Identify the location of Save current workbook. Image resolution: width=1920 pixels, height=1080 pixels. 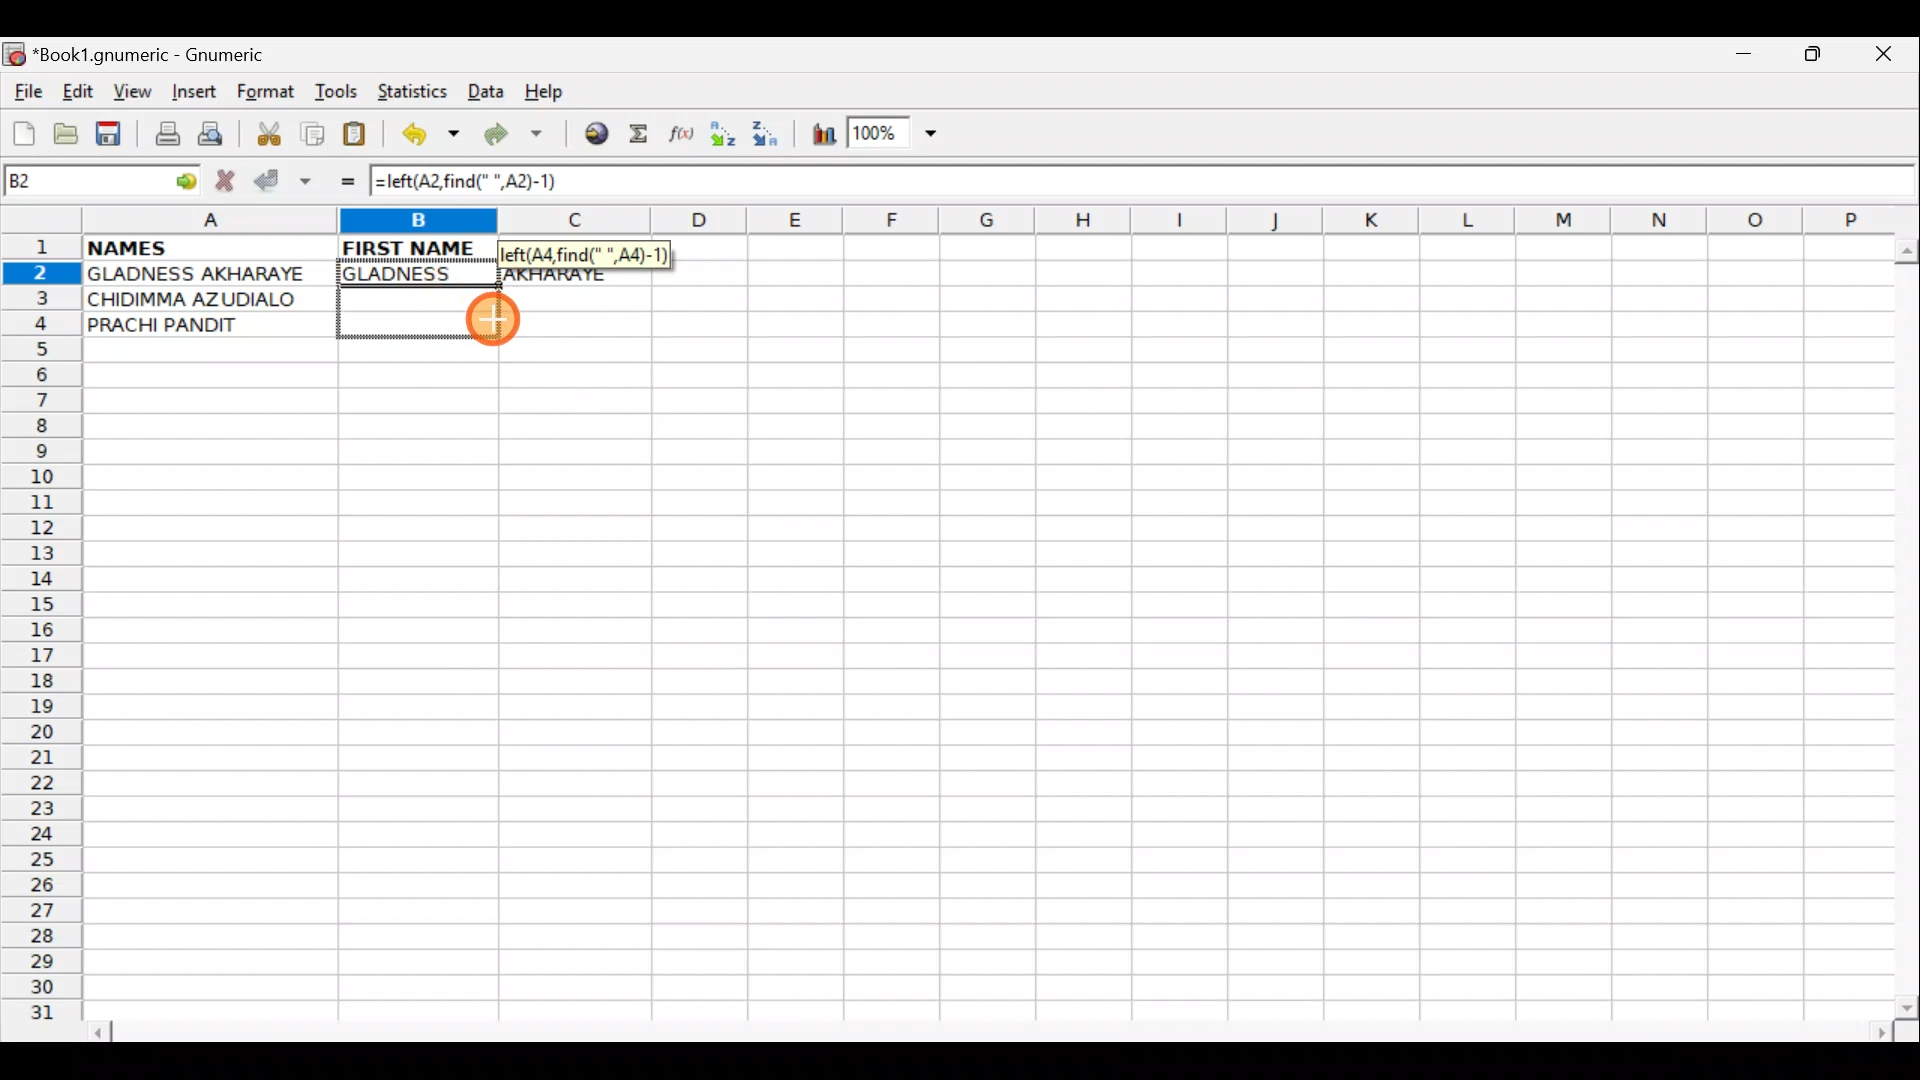
(113, 135).